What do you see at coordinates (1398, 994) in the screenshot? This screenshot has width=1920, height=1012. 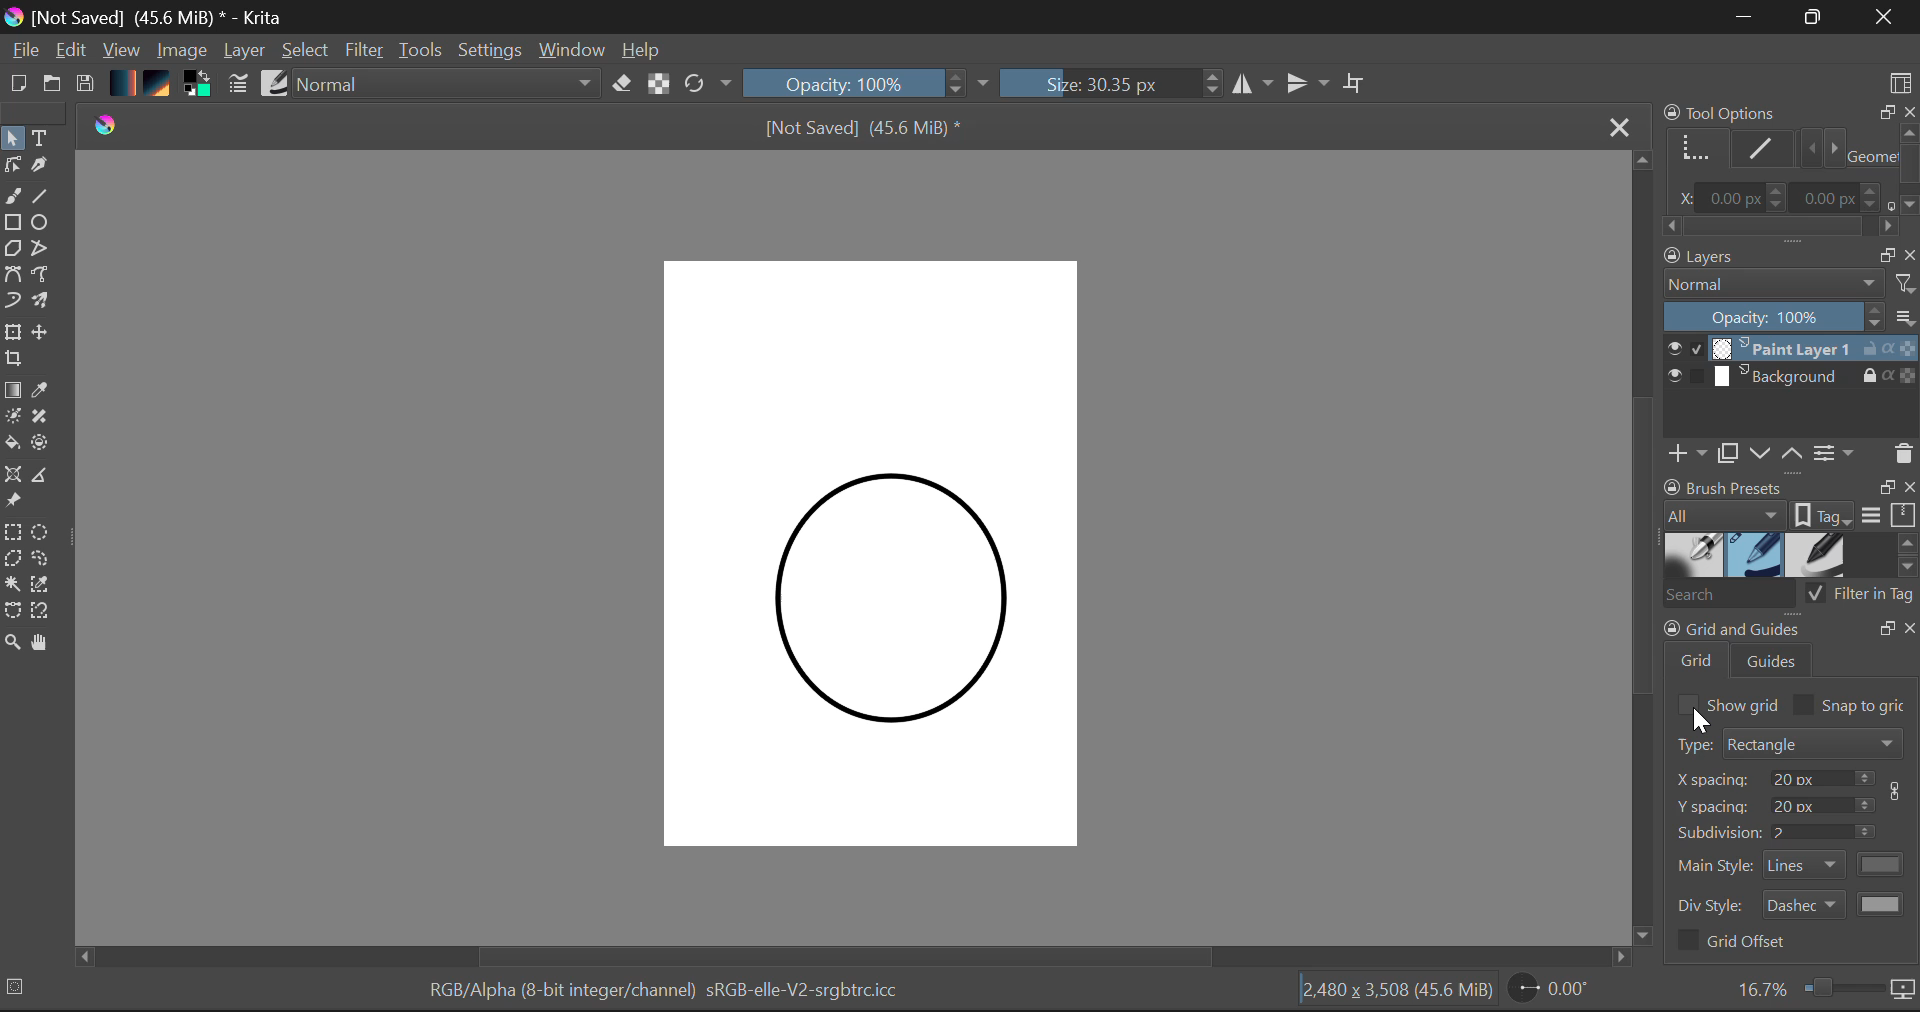 I see `Document Dimensions` at bounding box center [1398, 994].